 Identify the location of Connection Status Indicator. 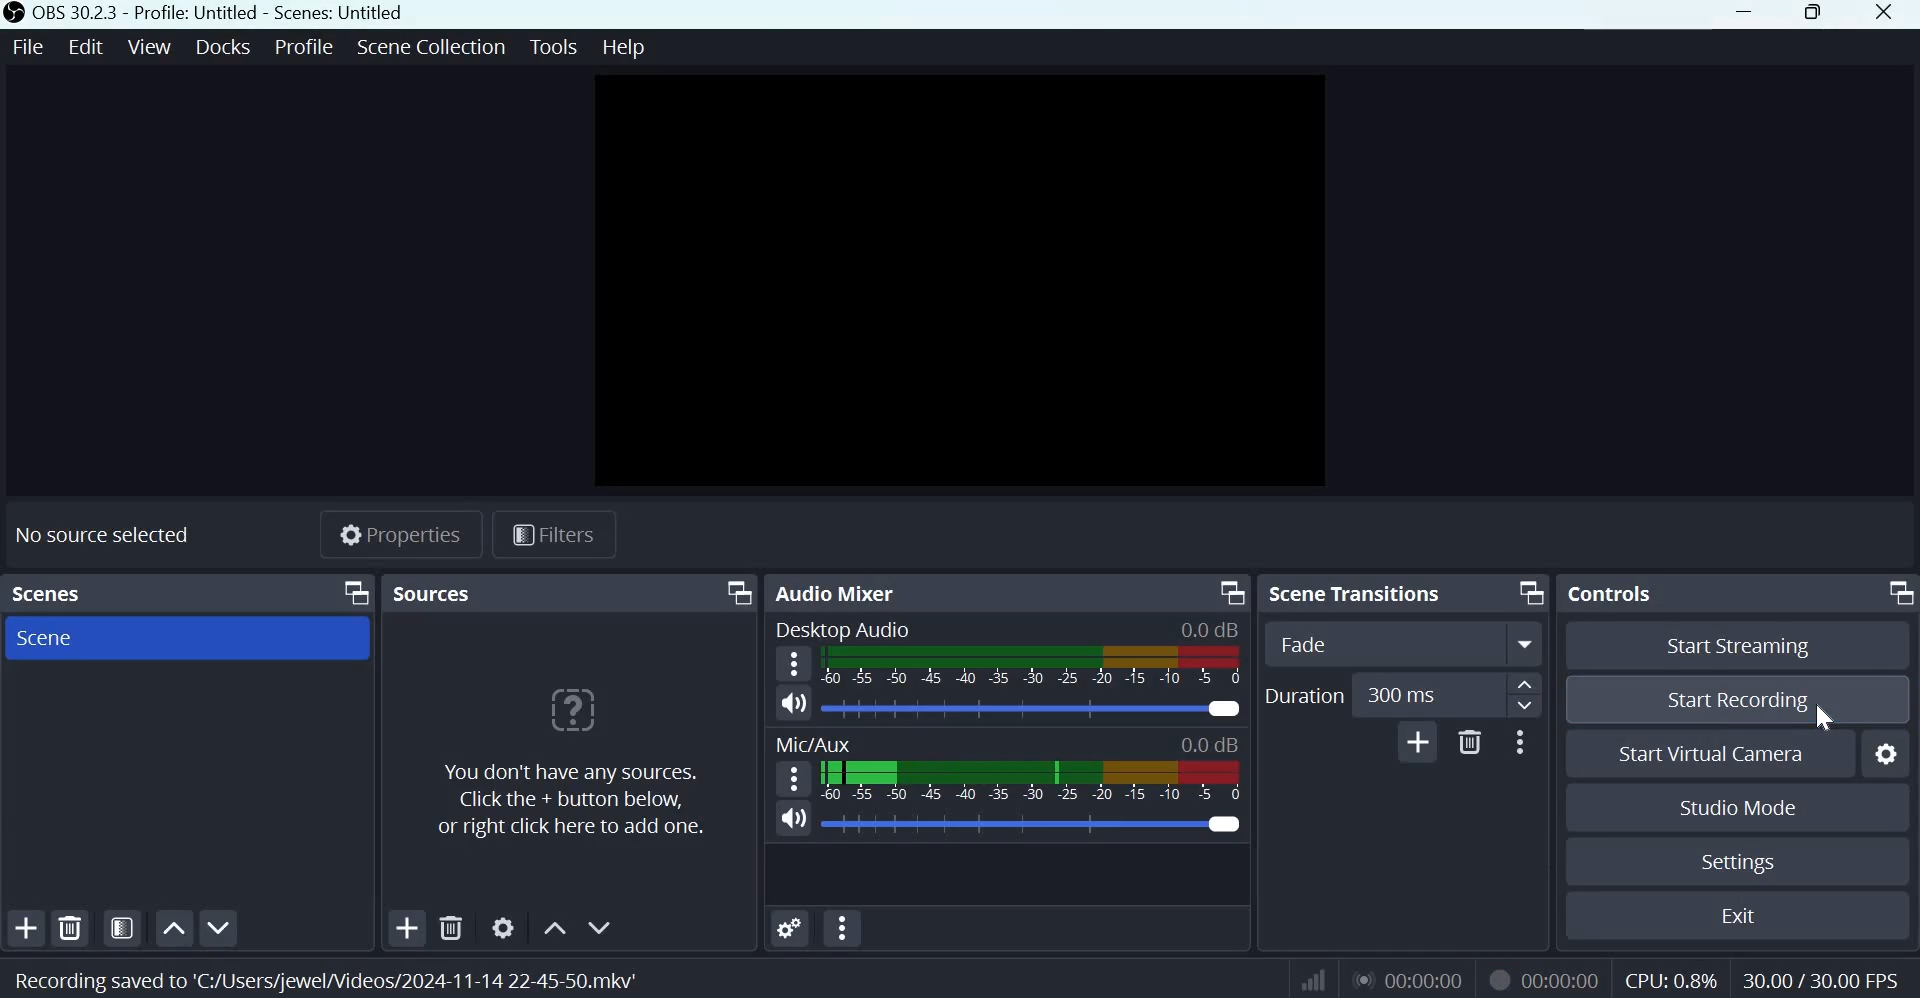
(1312, 978).